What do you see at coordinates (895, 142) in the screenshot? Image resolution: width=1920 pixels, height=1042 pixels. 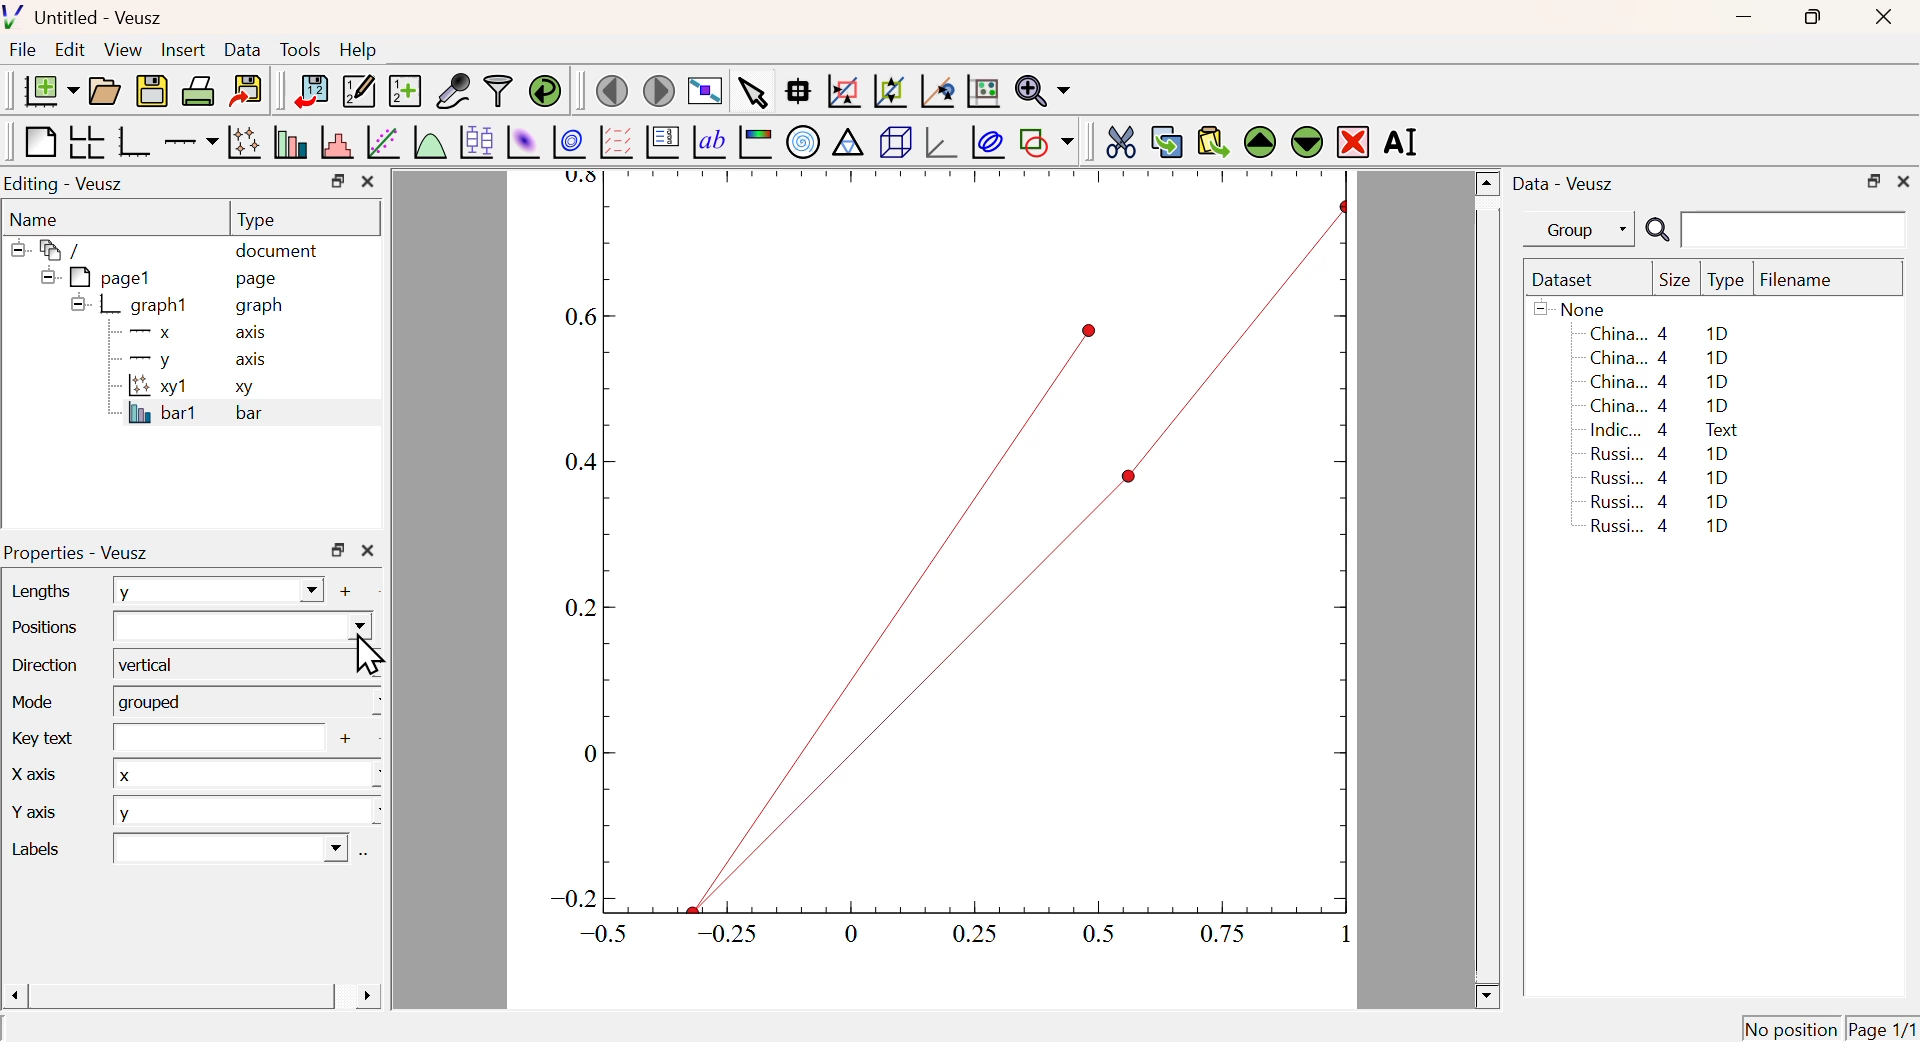 I see `3D Scene` at bounding box center [895, 142].